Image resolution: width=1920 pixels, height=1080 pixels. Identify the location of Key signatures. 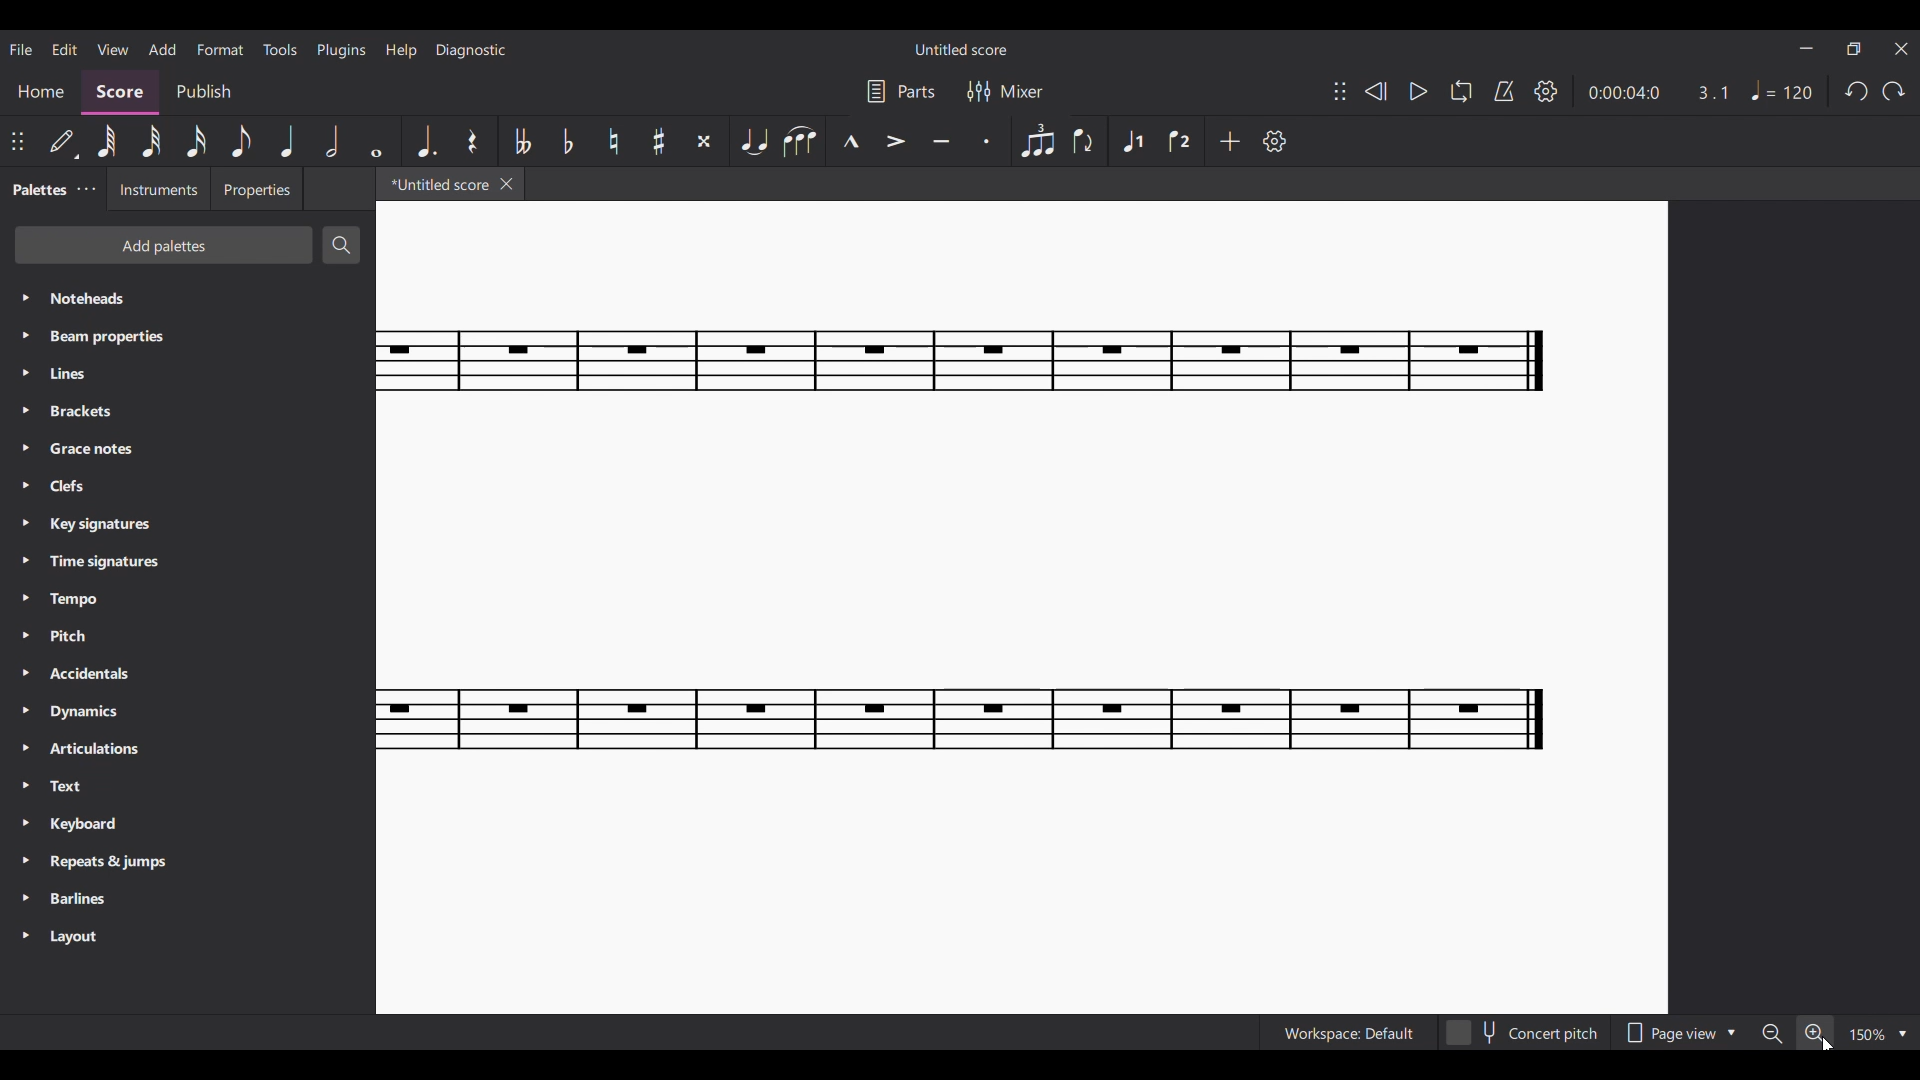
(187, 525).